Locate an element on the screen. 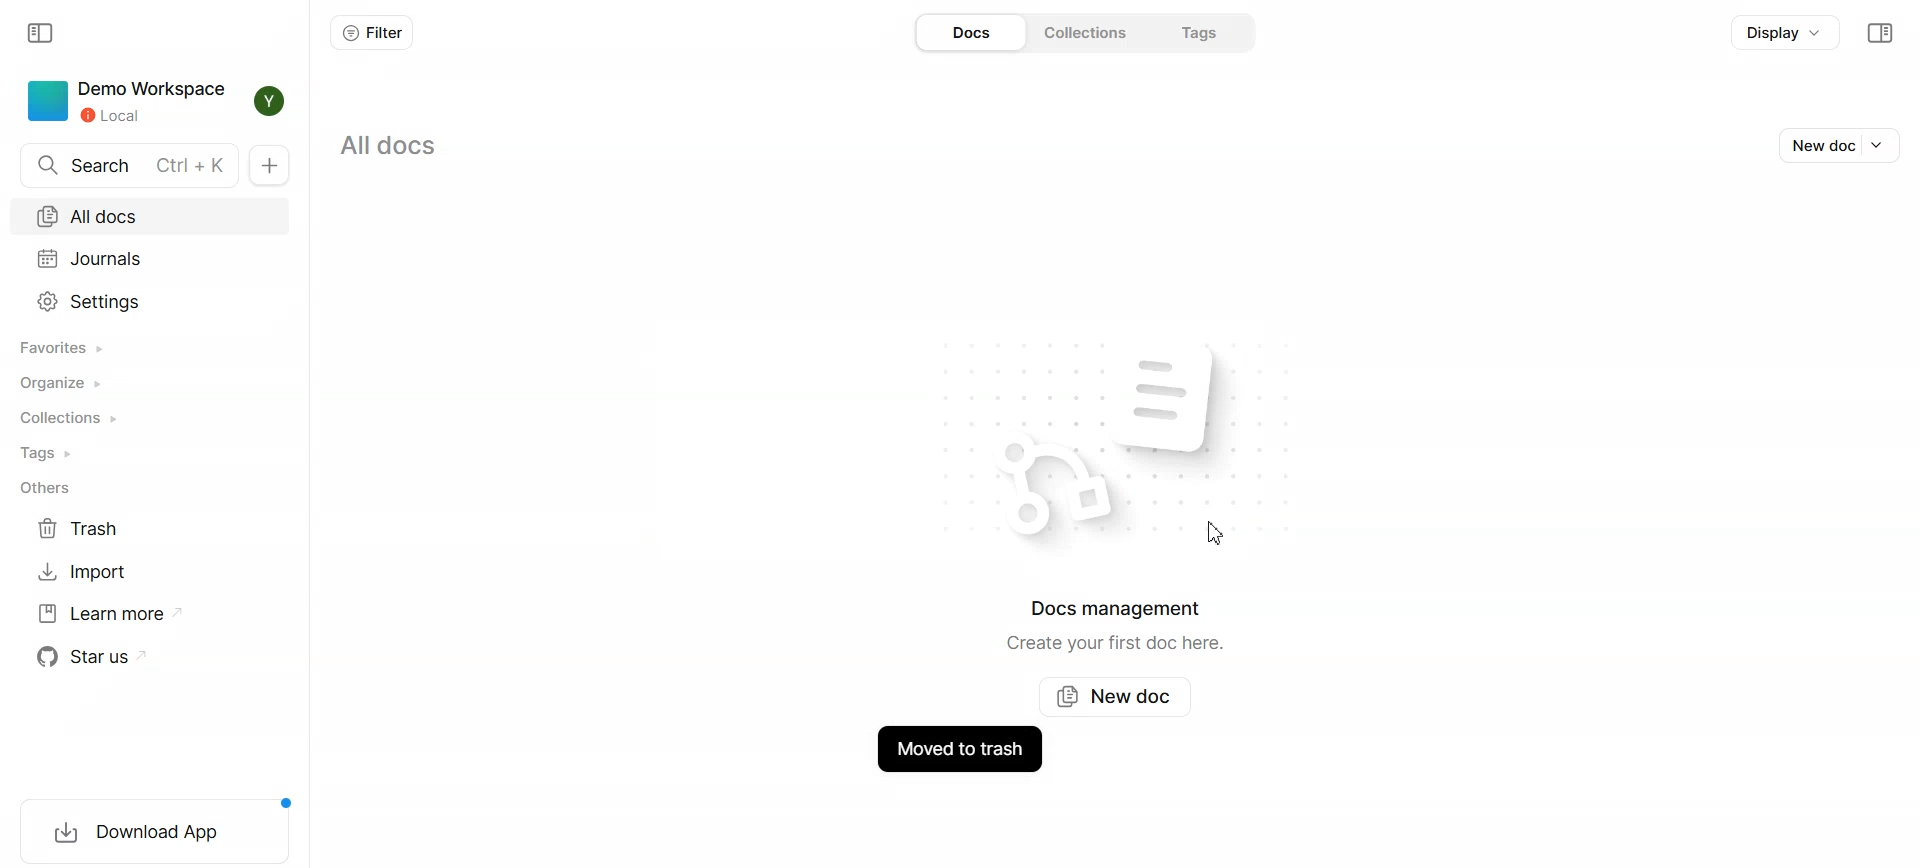  Cursor is located at coordinates (1213, 536).